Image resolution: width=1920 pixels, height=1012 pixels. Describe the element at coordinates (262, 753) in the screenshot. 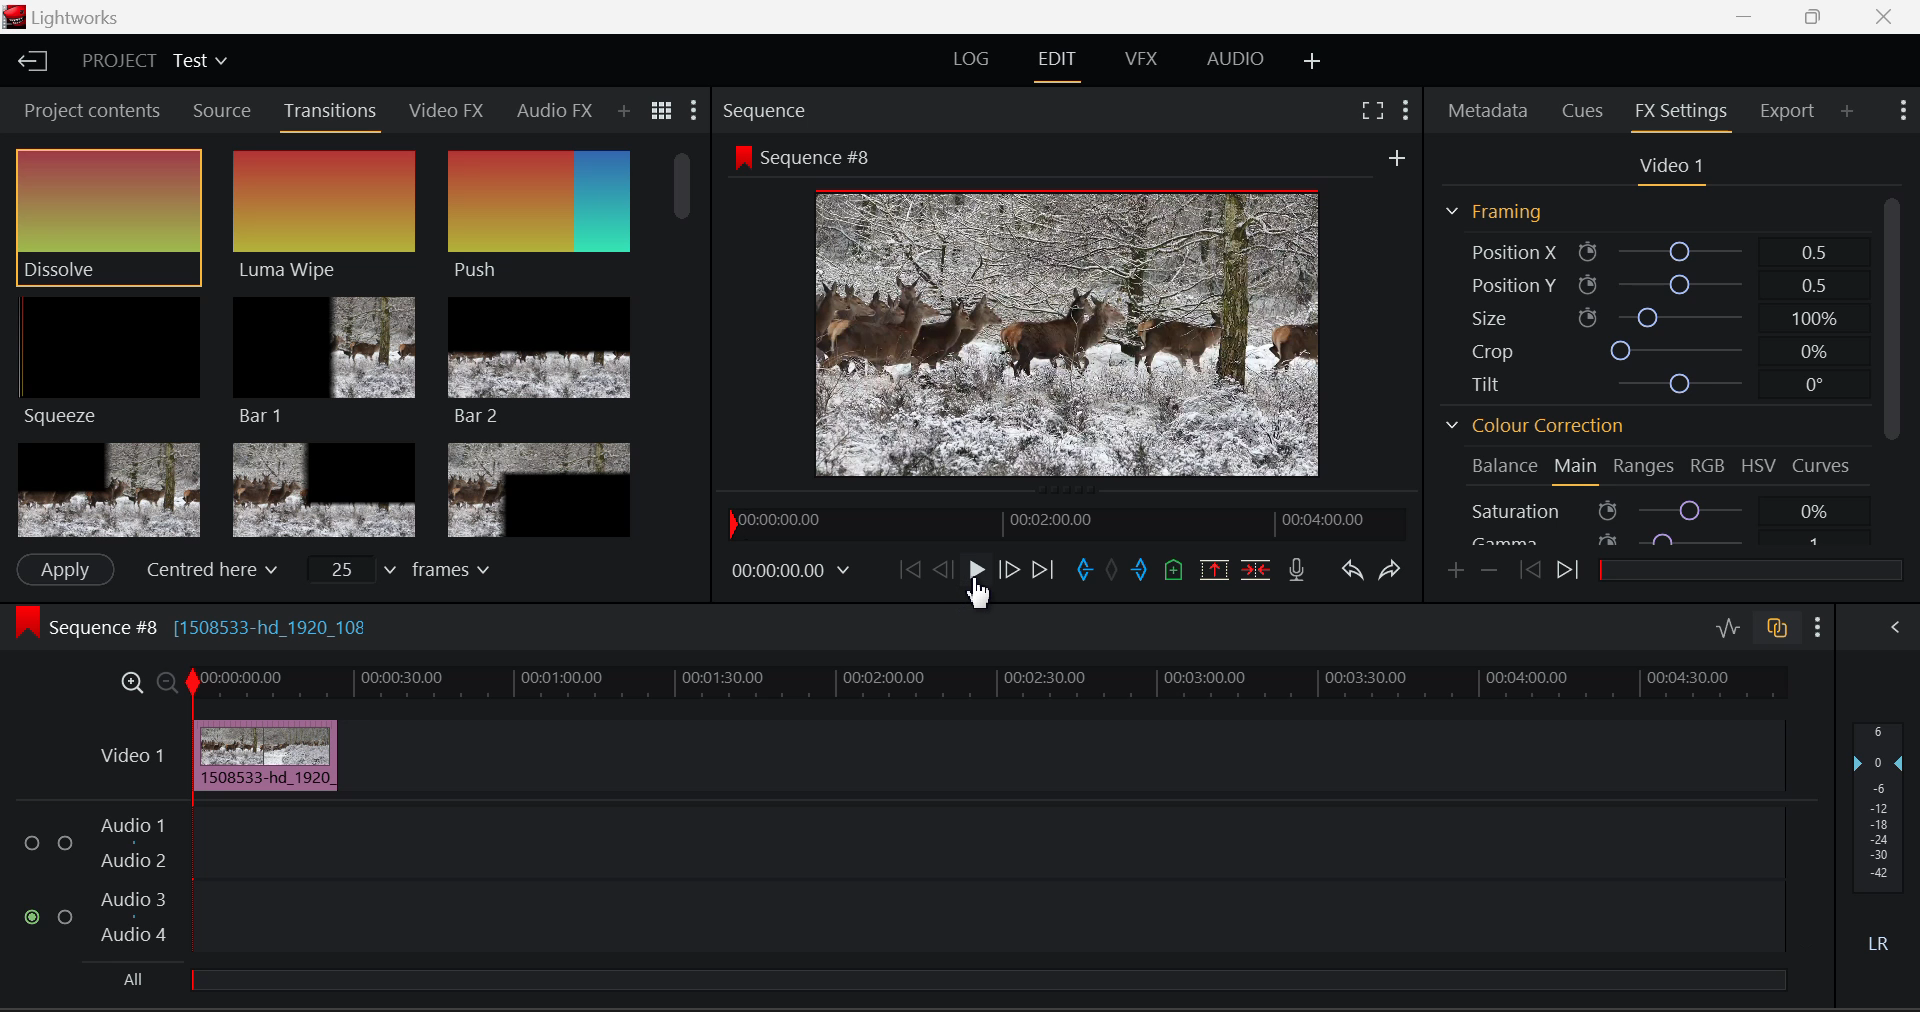

I see `Clip Inserted in Timeline` at that location.